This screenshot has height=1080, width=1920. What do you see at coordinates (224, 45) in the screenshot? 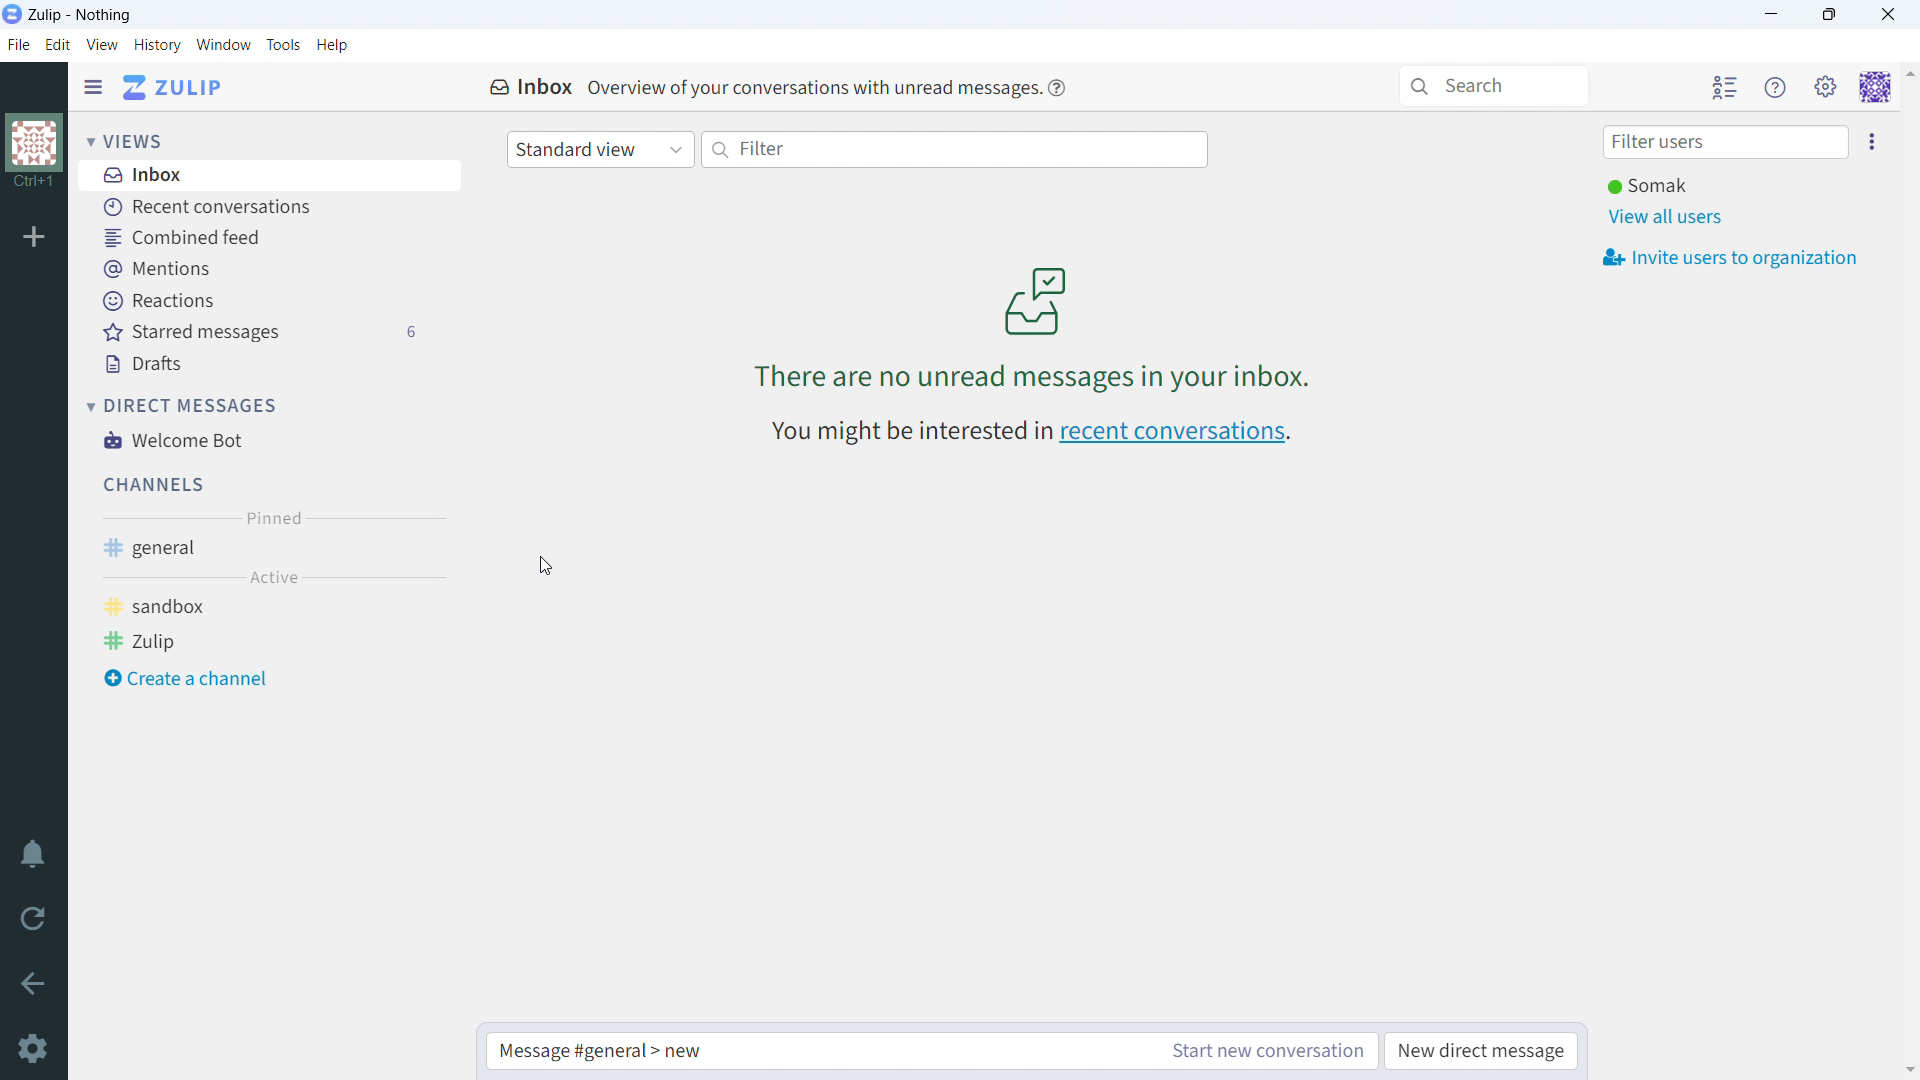
I see `window` at bounding box center [224, 45].